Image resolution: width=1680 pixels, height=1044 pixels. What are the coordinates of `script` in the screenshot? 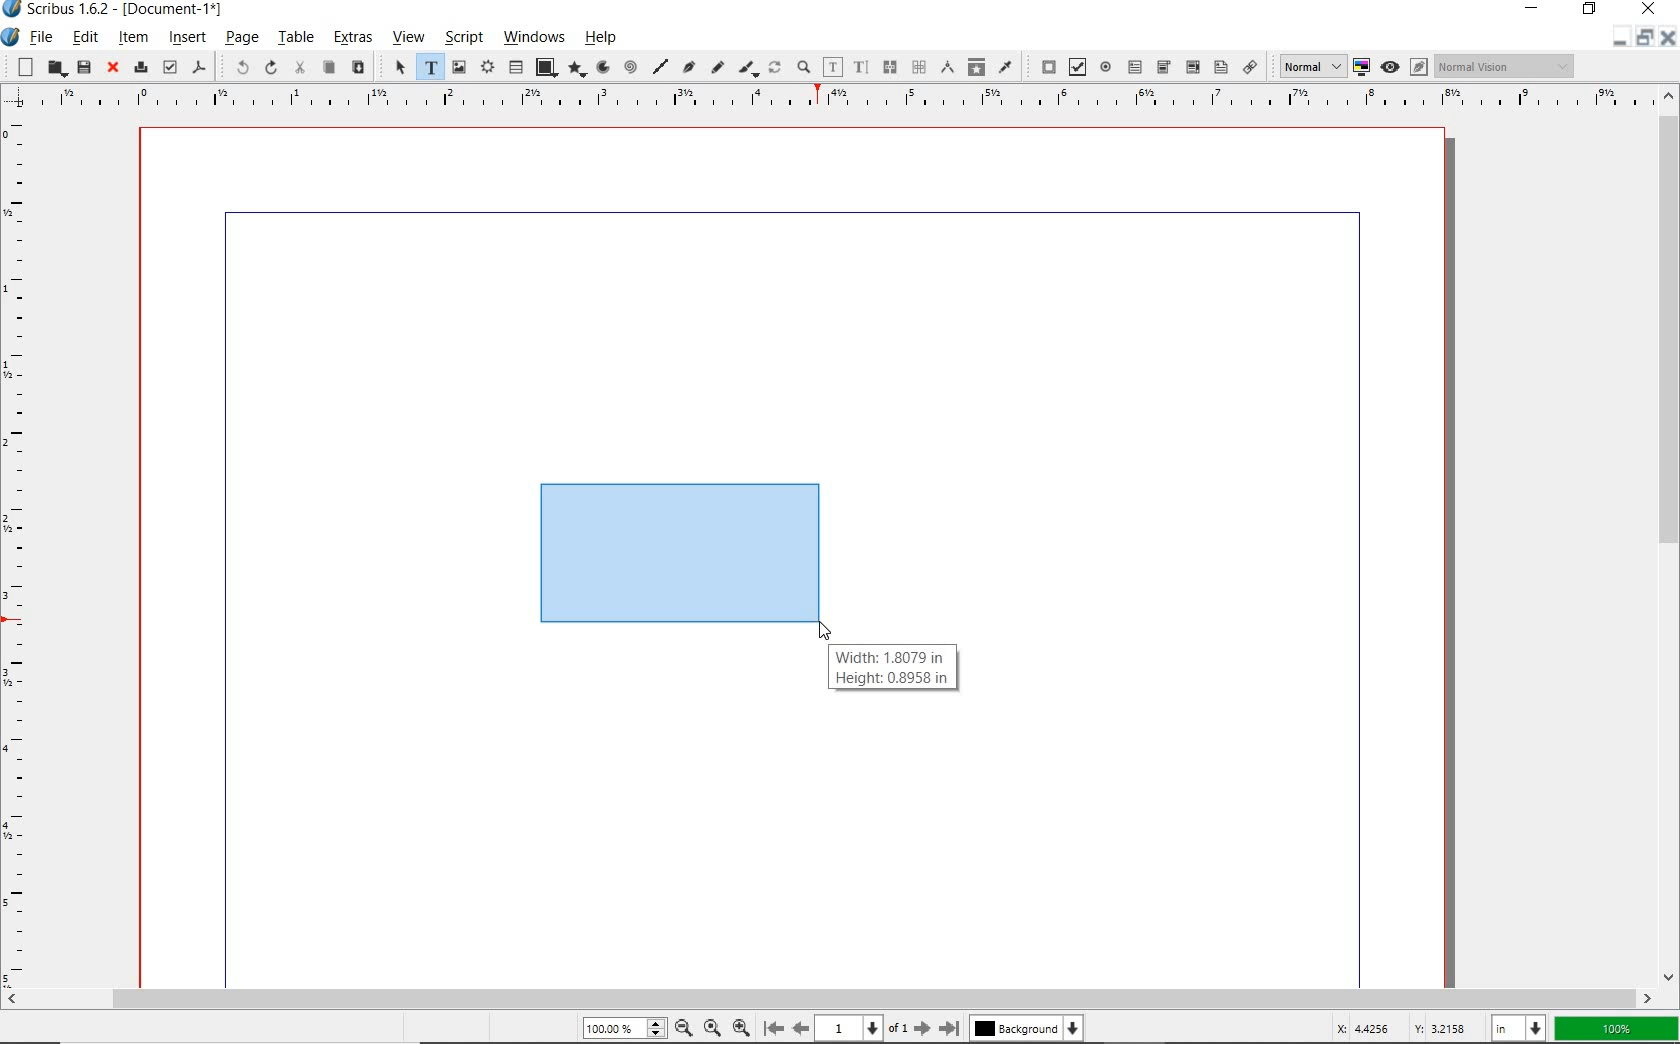 It's located at (463, 36).